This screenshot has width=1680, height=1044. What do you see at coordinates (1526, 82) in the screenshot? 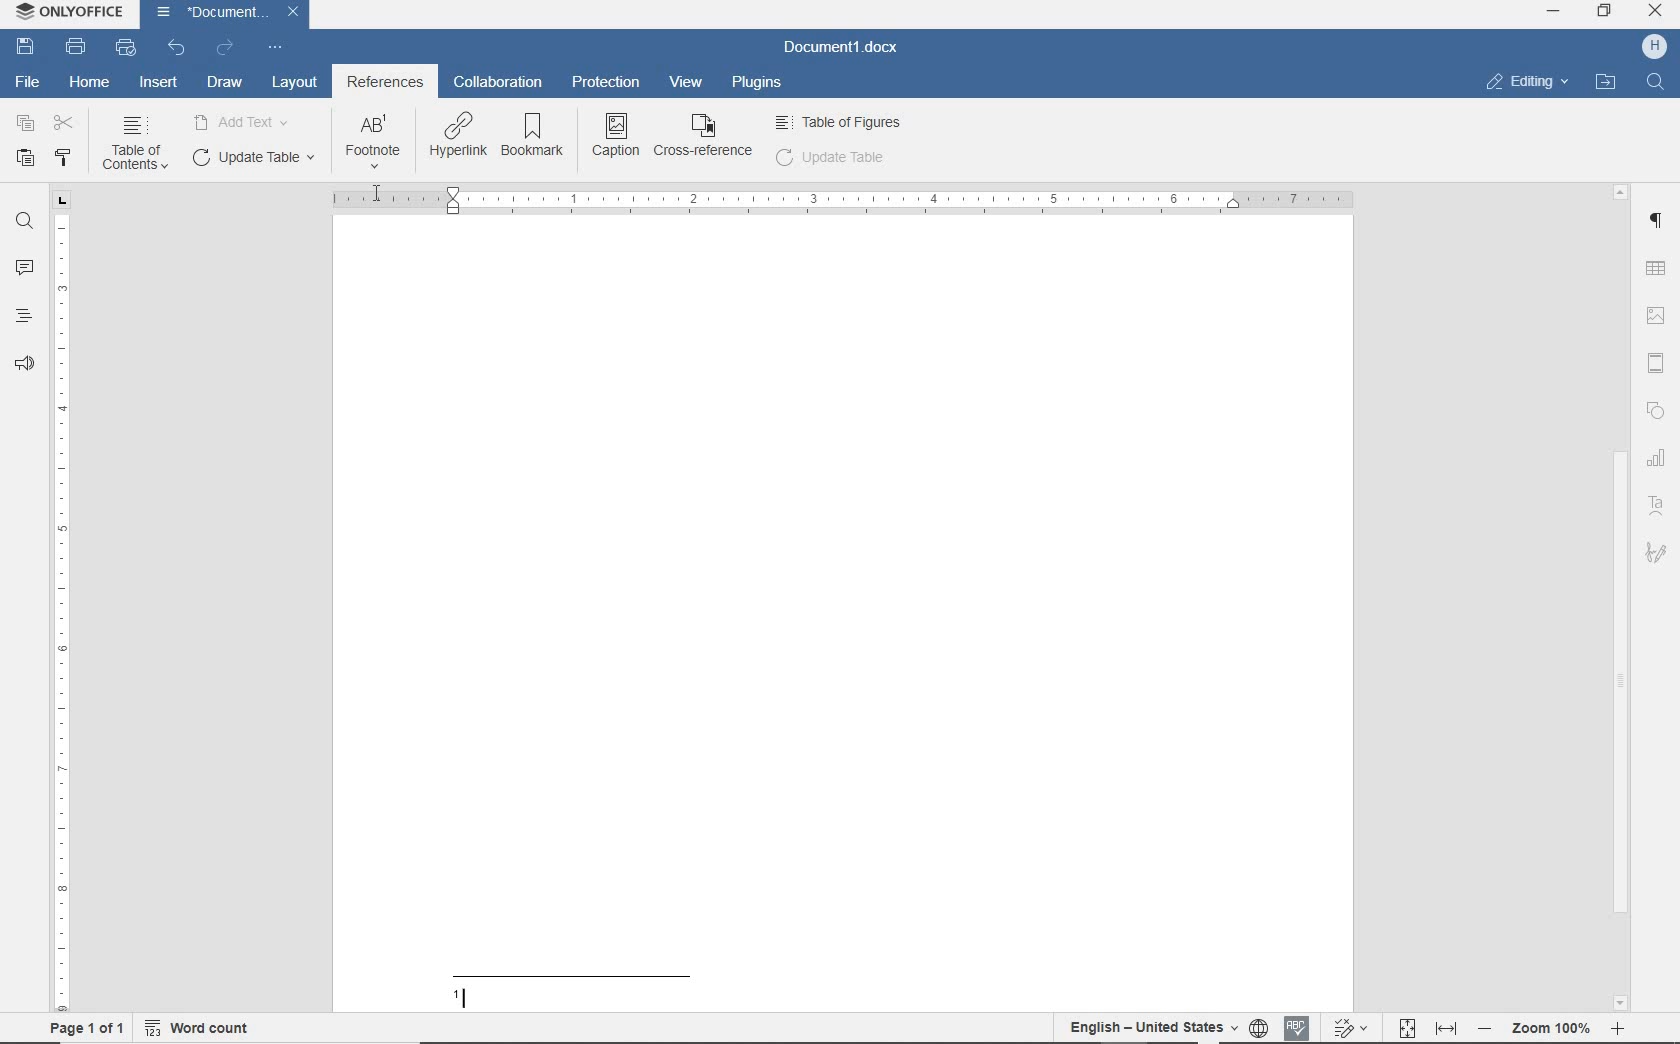
I see `EDITING` at bounding box center [1526, 82].